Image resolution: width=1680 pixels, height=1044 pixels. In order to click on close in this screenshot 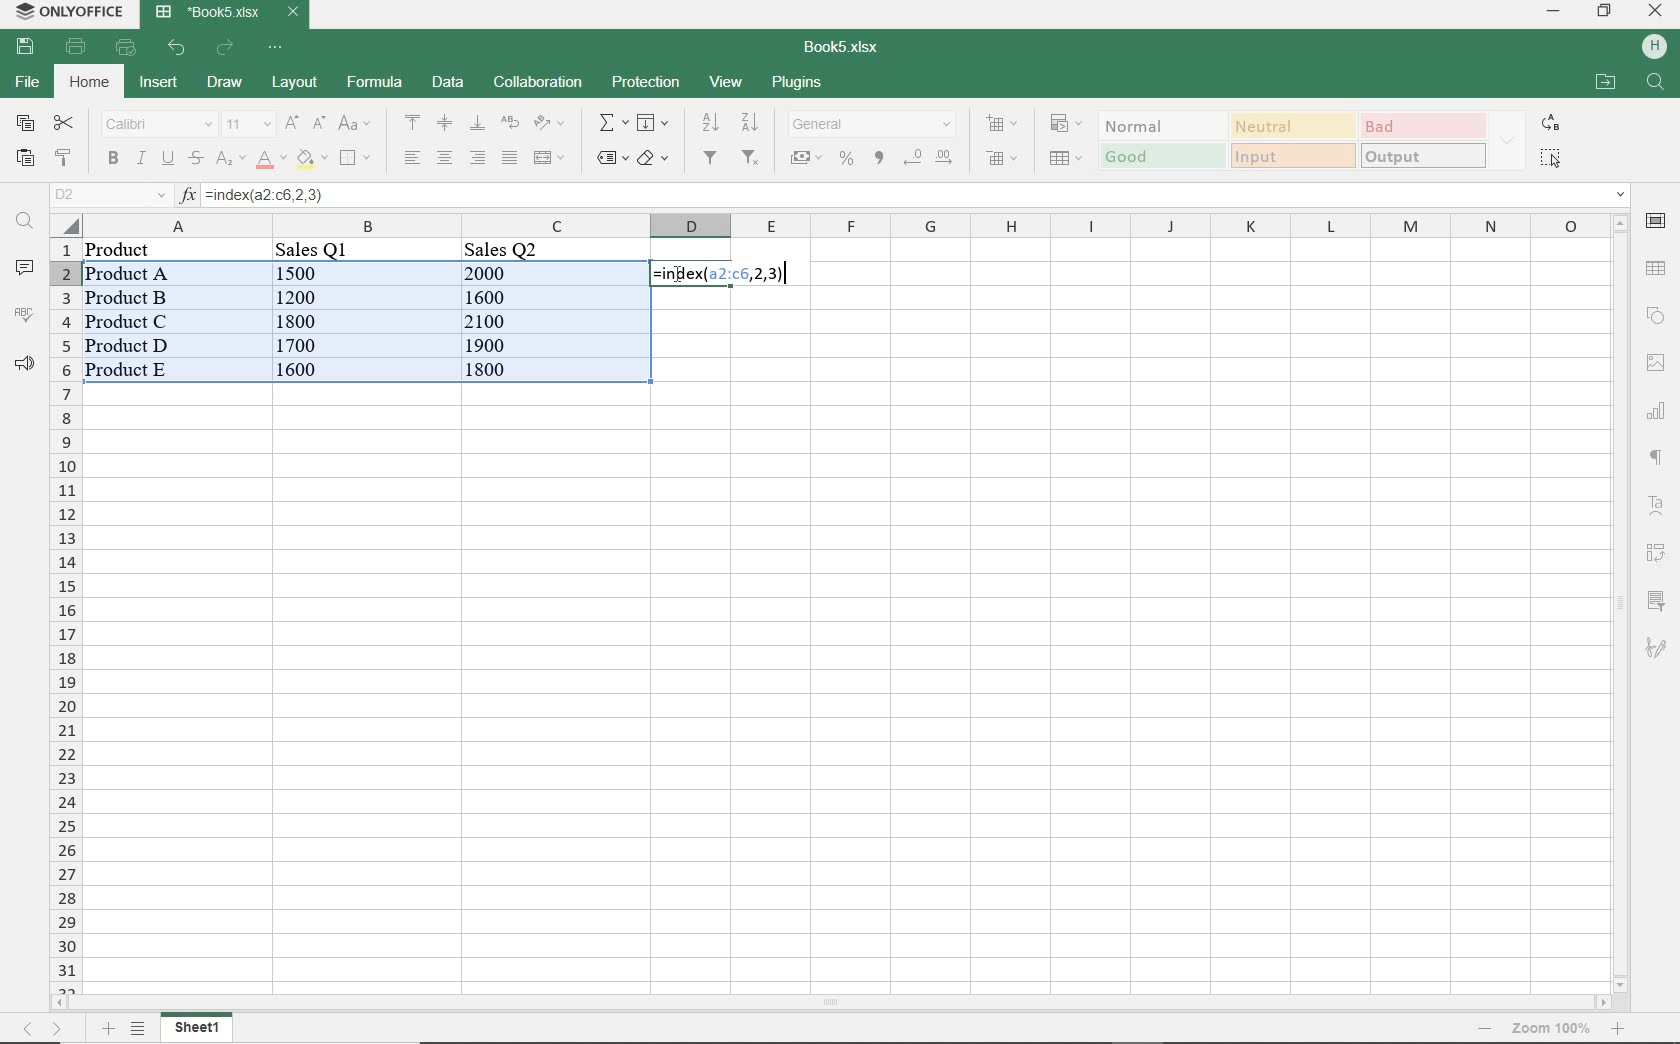, I will do `click(1658, 10)`.